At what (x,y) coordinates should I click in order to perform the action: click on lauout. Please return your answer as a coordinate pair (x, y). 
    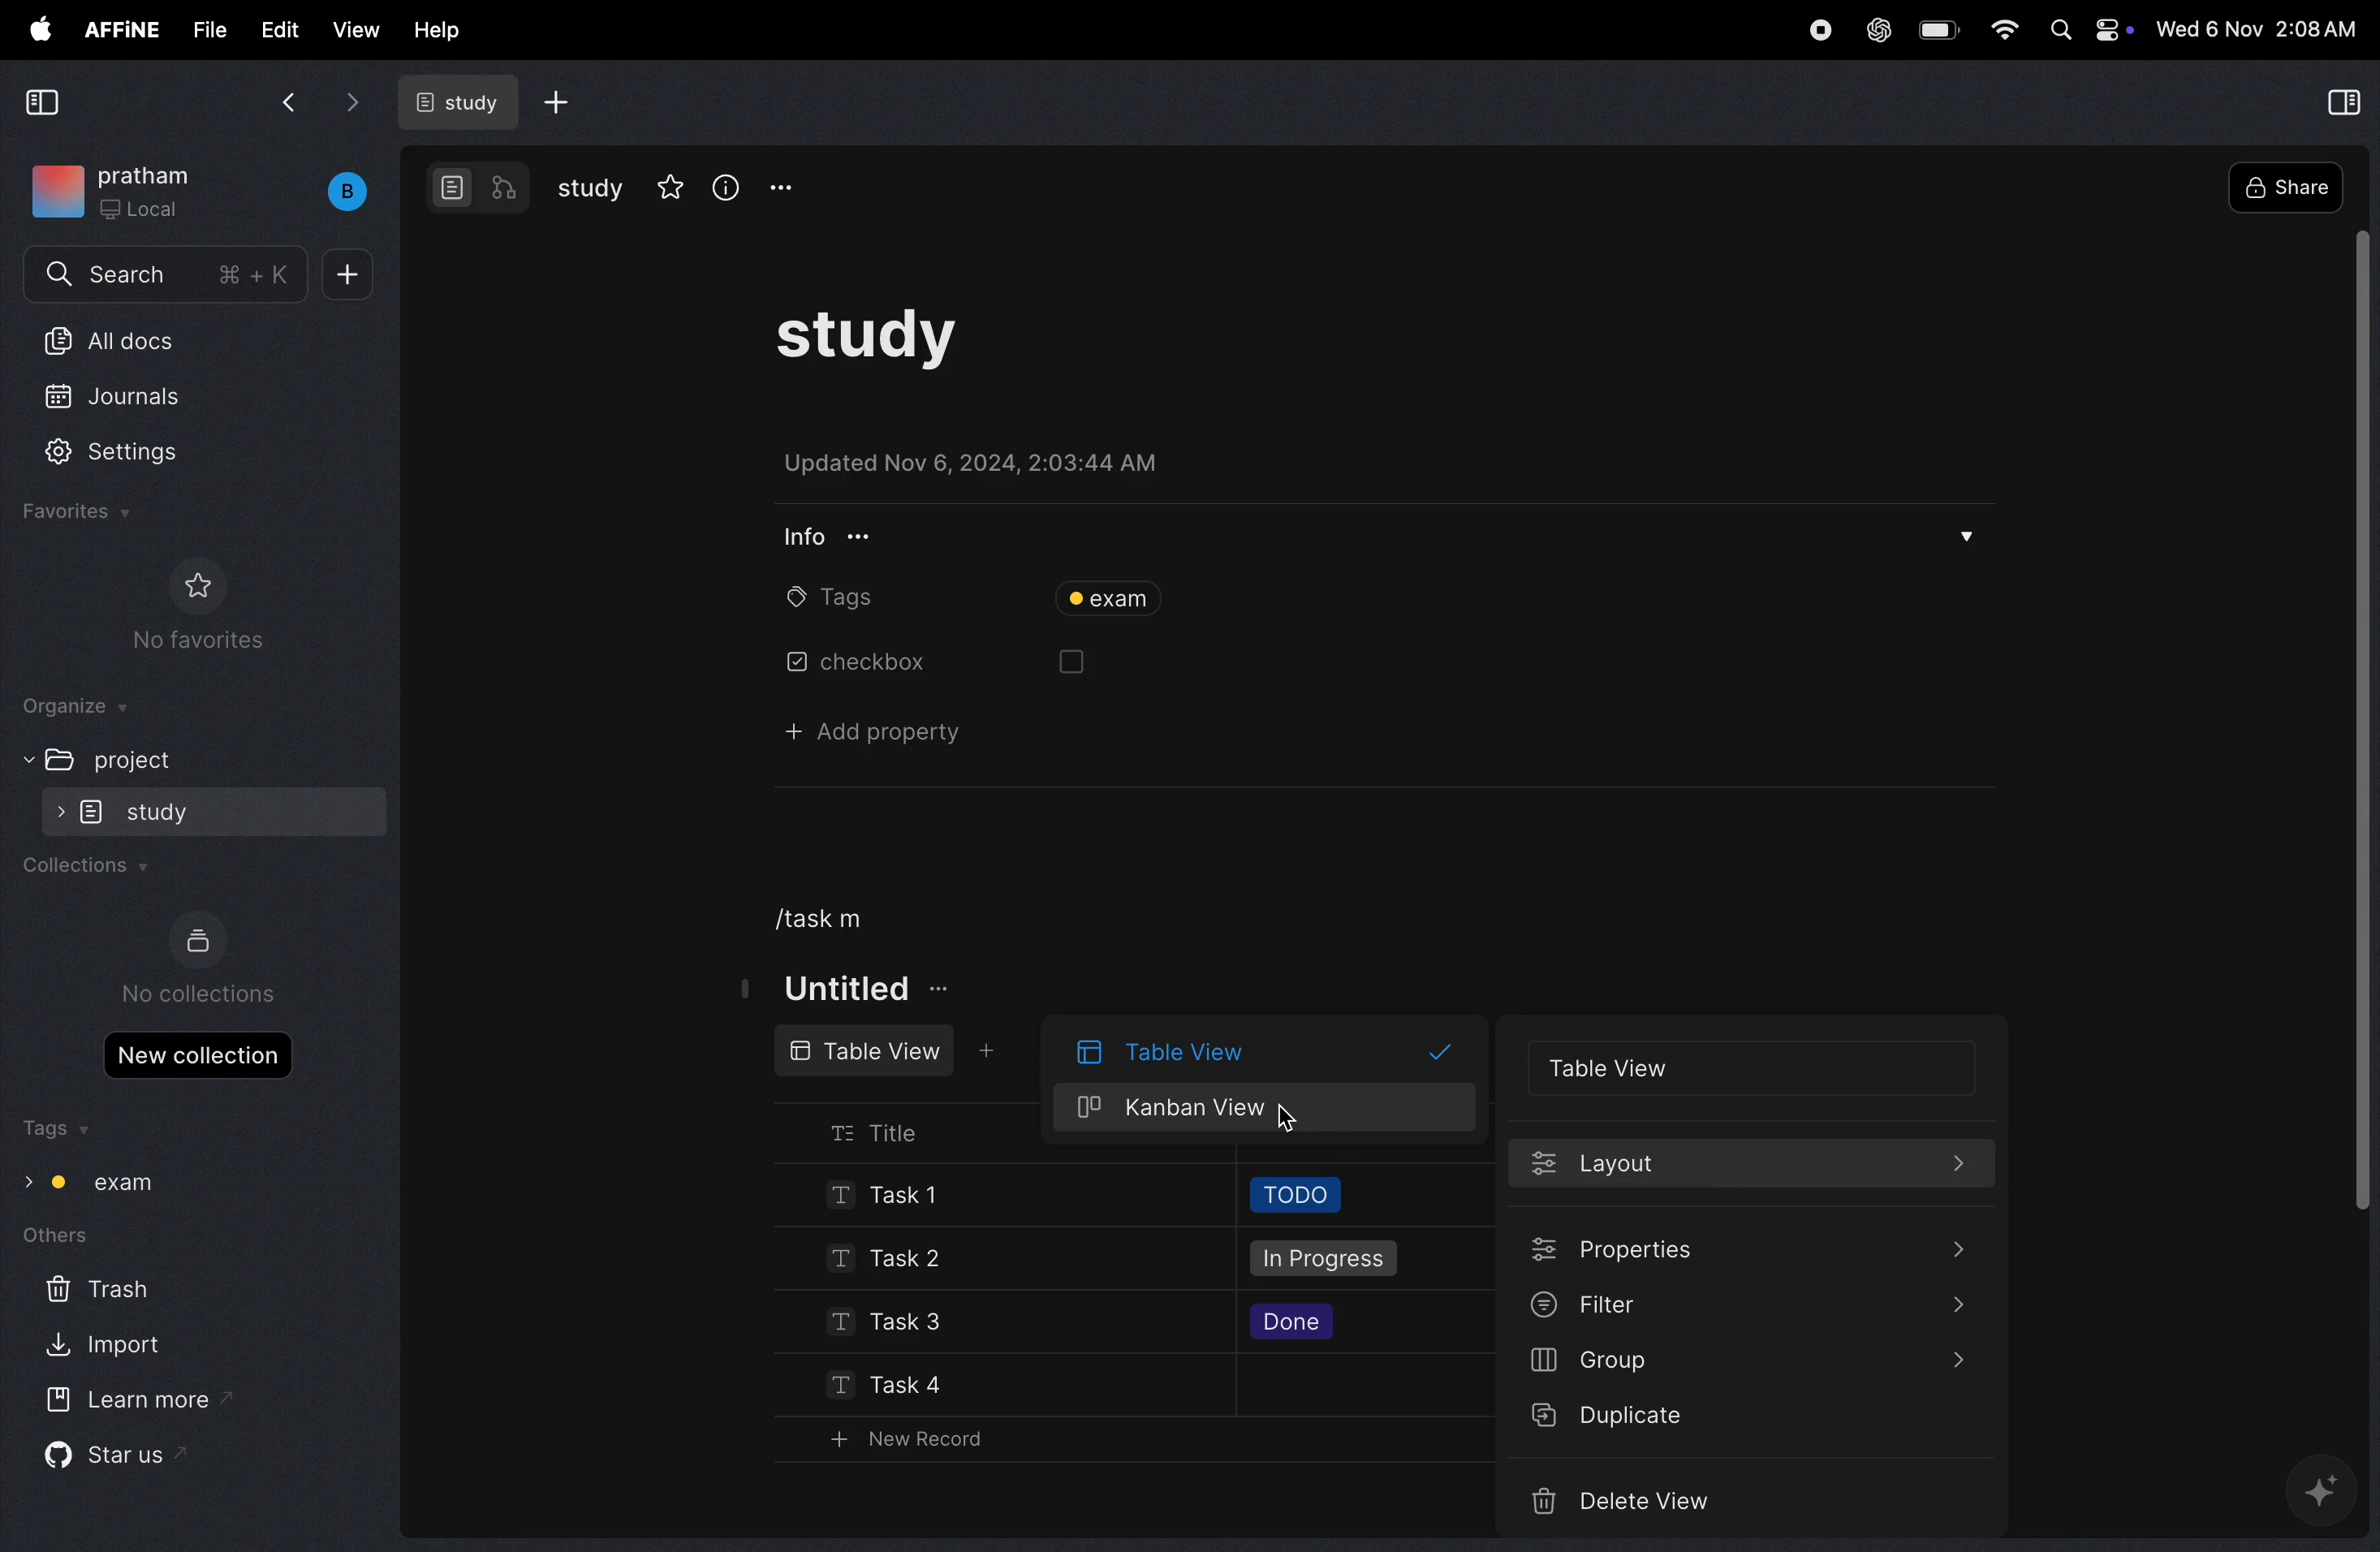
    Looking at the image, I should click on (1751, 1163).